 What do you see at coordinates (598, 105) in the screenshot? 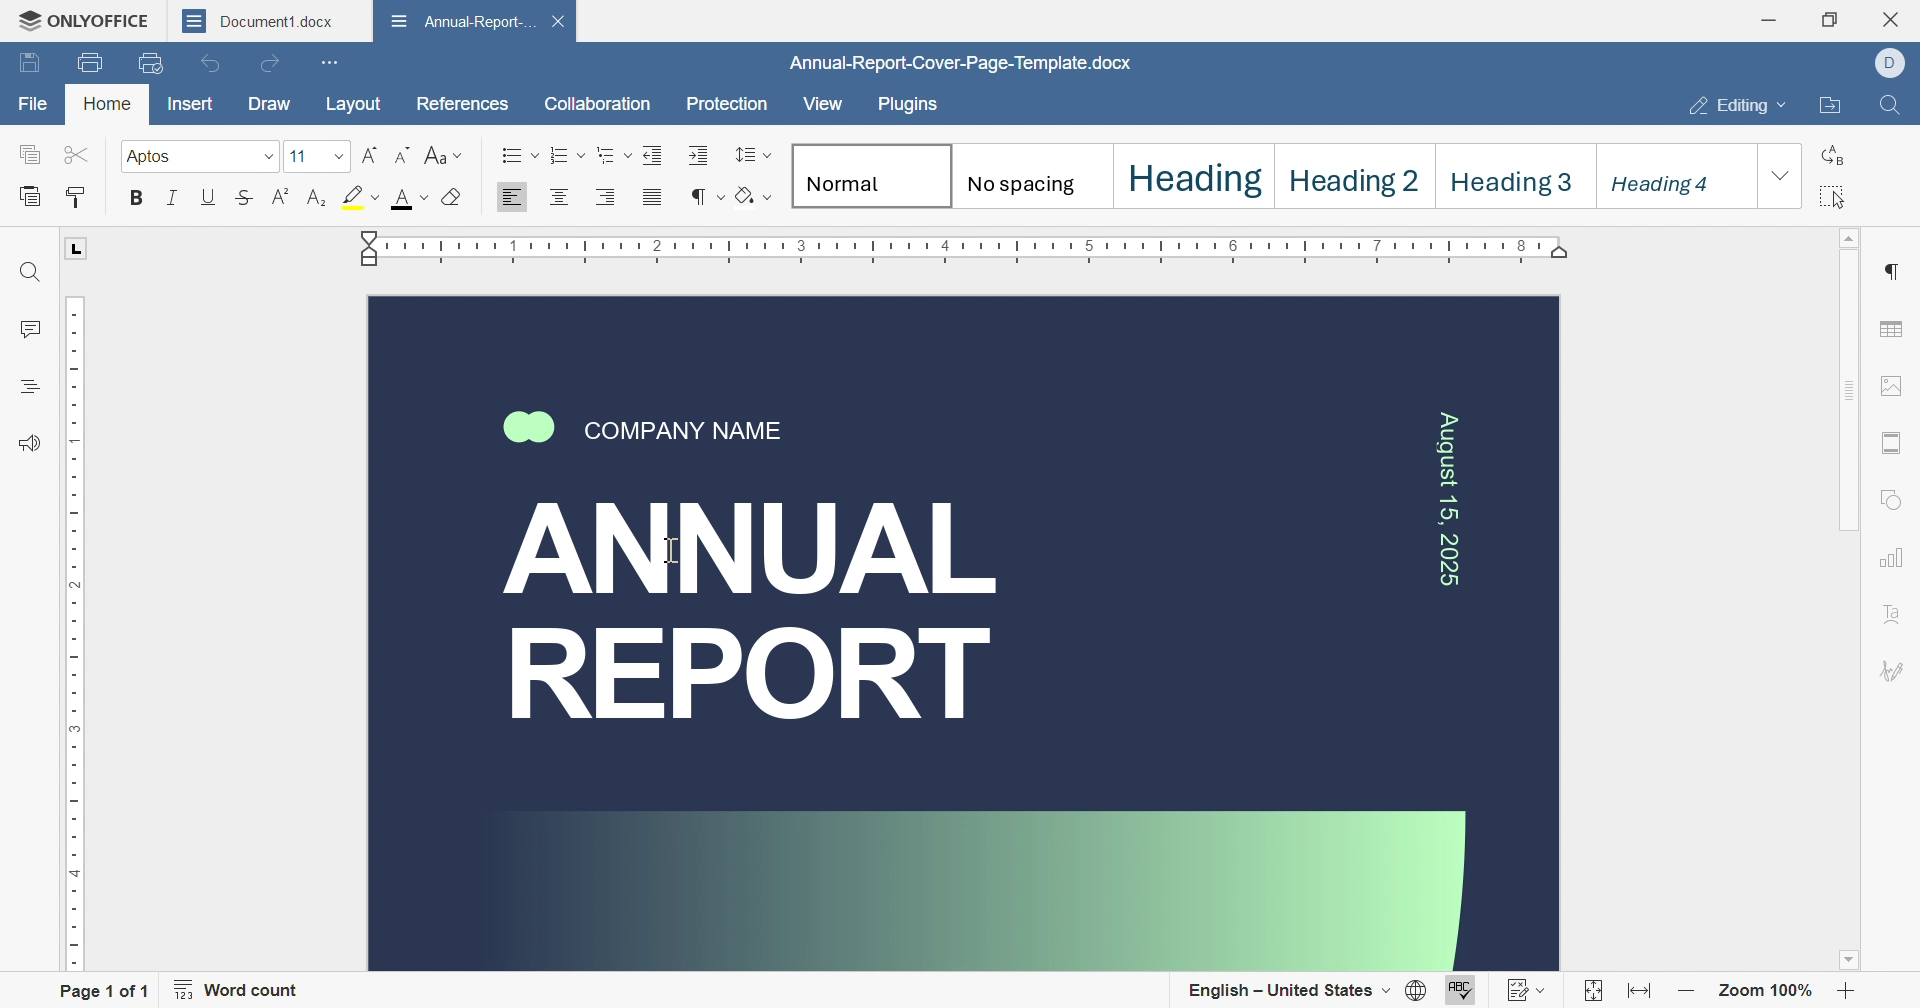
I see `collaboration` at bounding box center [598, 105].